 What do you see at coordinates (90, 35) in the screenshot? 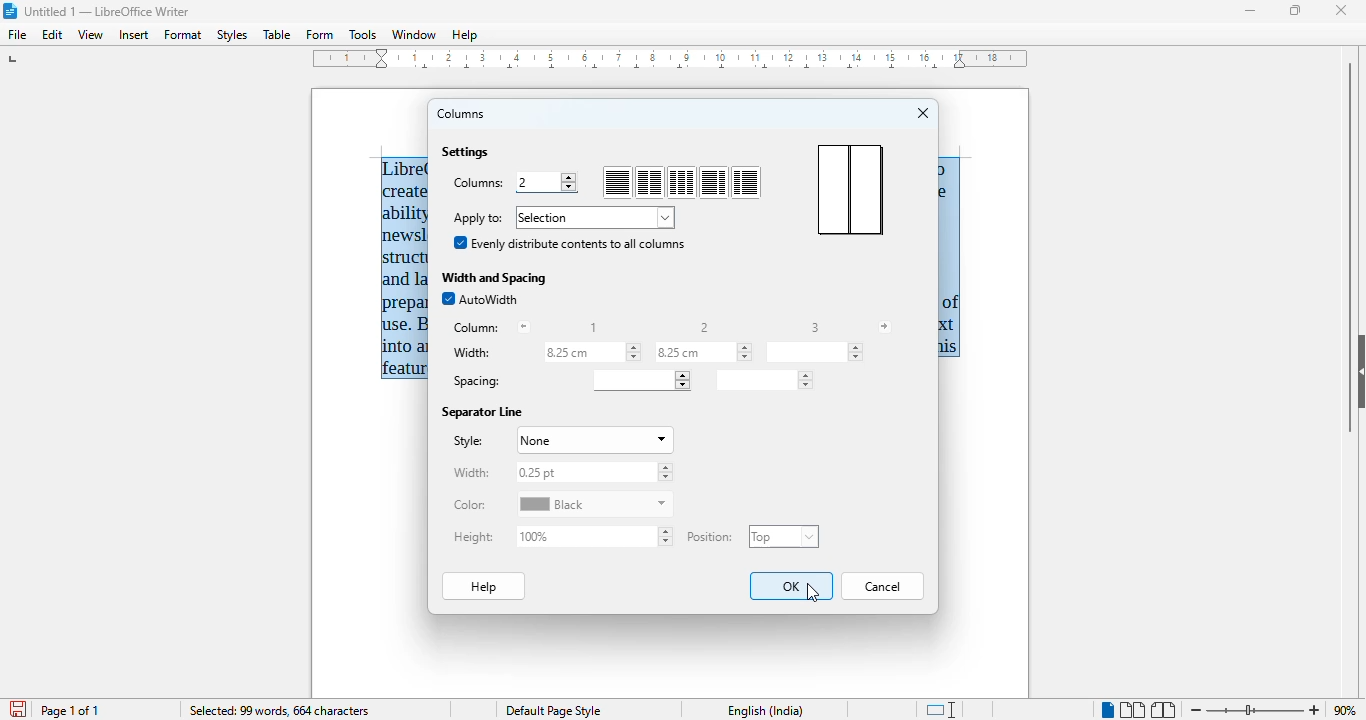
I see `view` at bounding box center [90, 35].